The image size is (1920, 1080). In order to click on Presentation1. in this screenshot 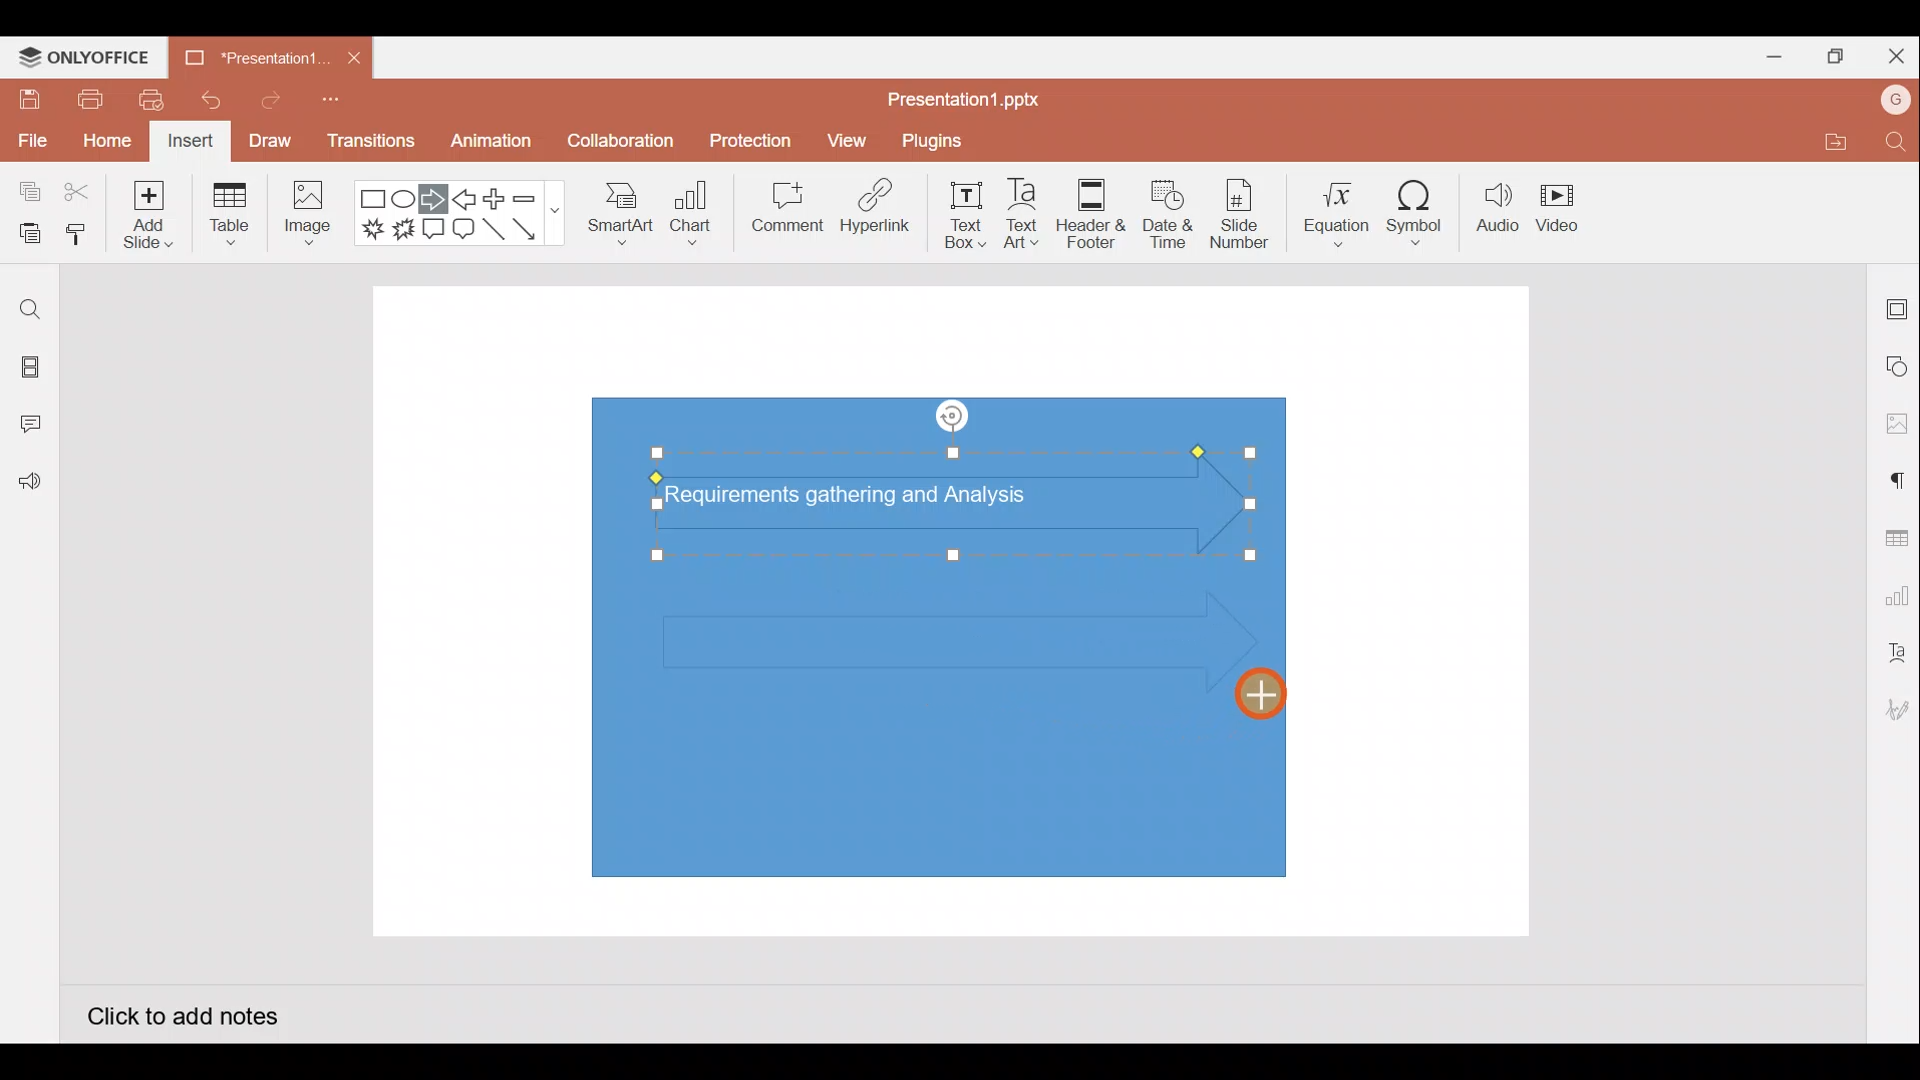, I will do `click(252, 58)`.